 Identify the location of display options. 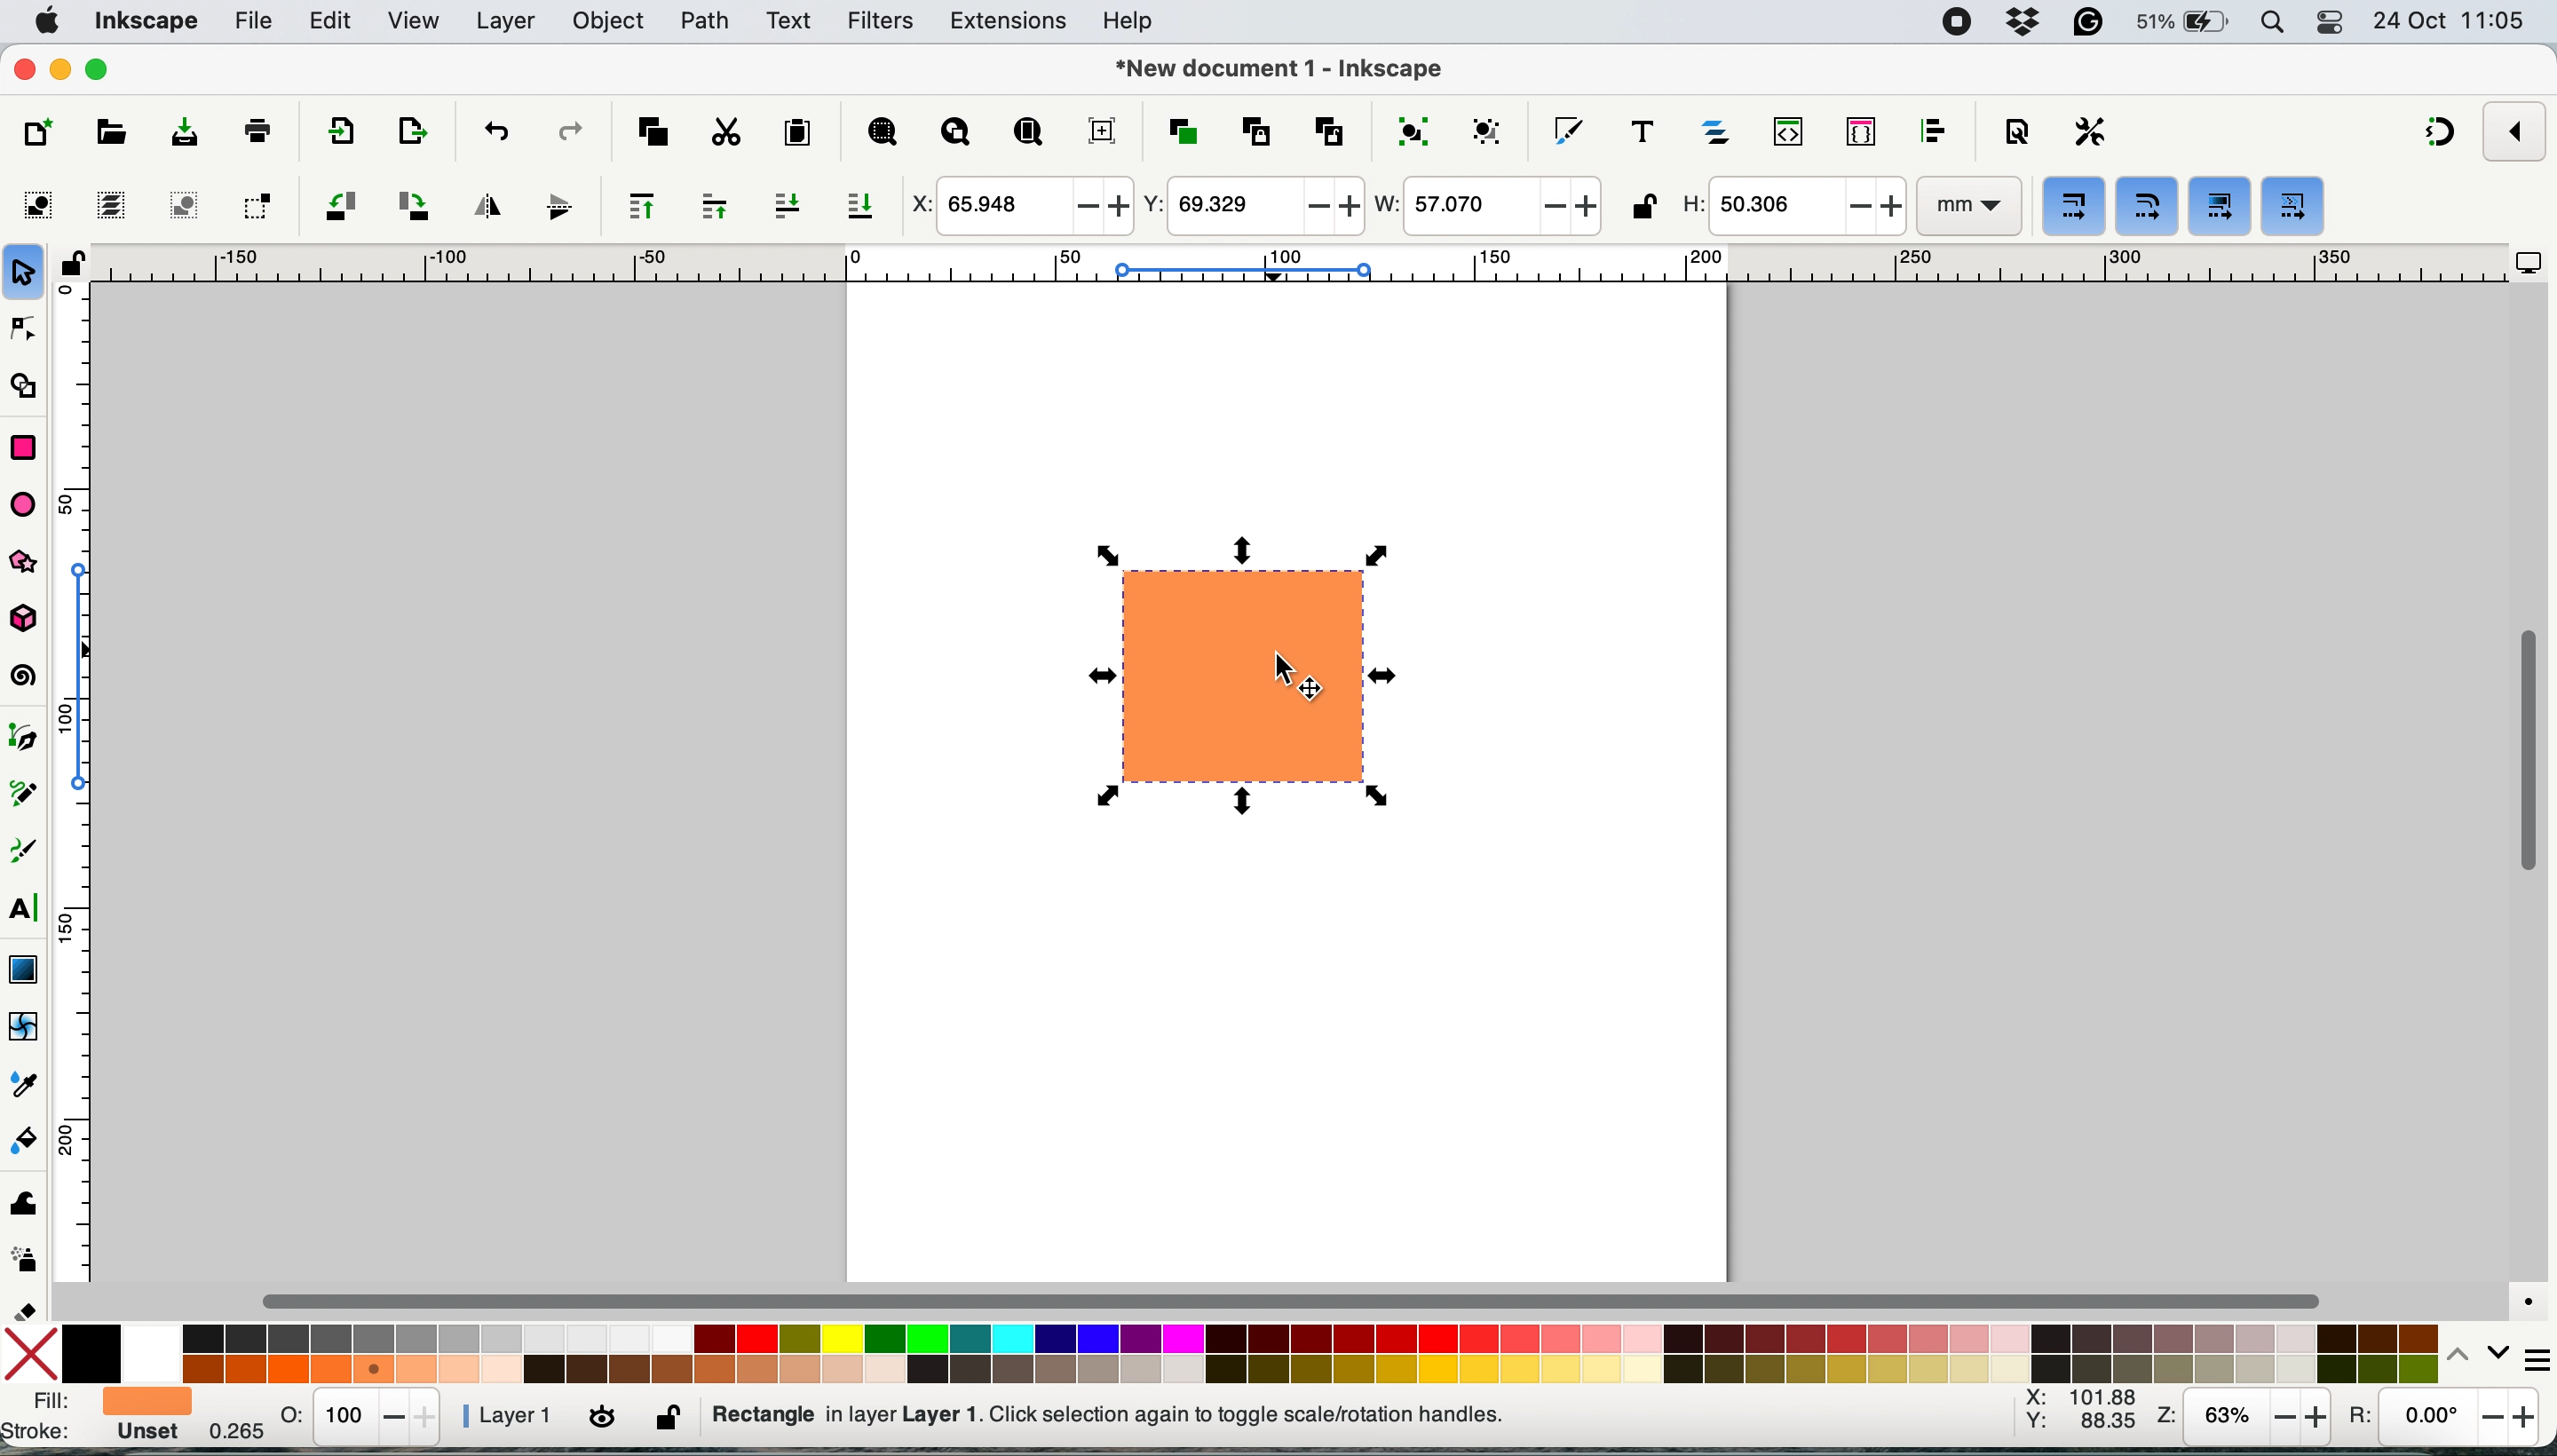
(2529, 264).